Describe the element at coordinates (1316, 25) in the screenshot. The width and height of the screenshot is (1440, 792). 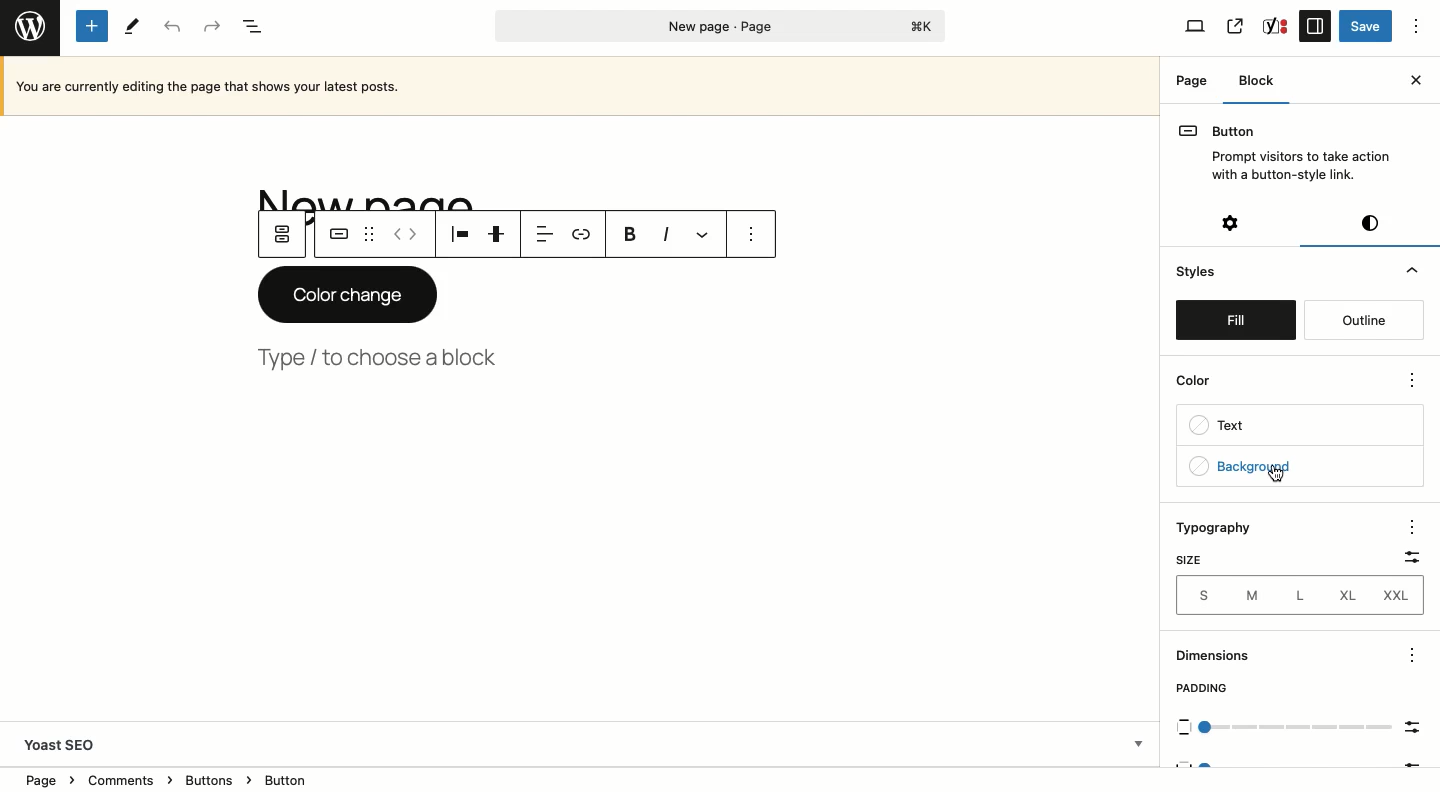
I see `Sidebar` at that location.